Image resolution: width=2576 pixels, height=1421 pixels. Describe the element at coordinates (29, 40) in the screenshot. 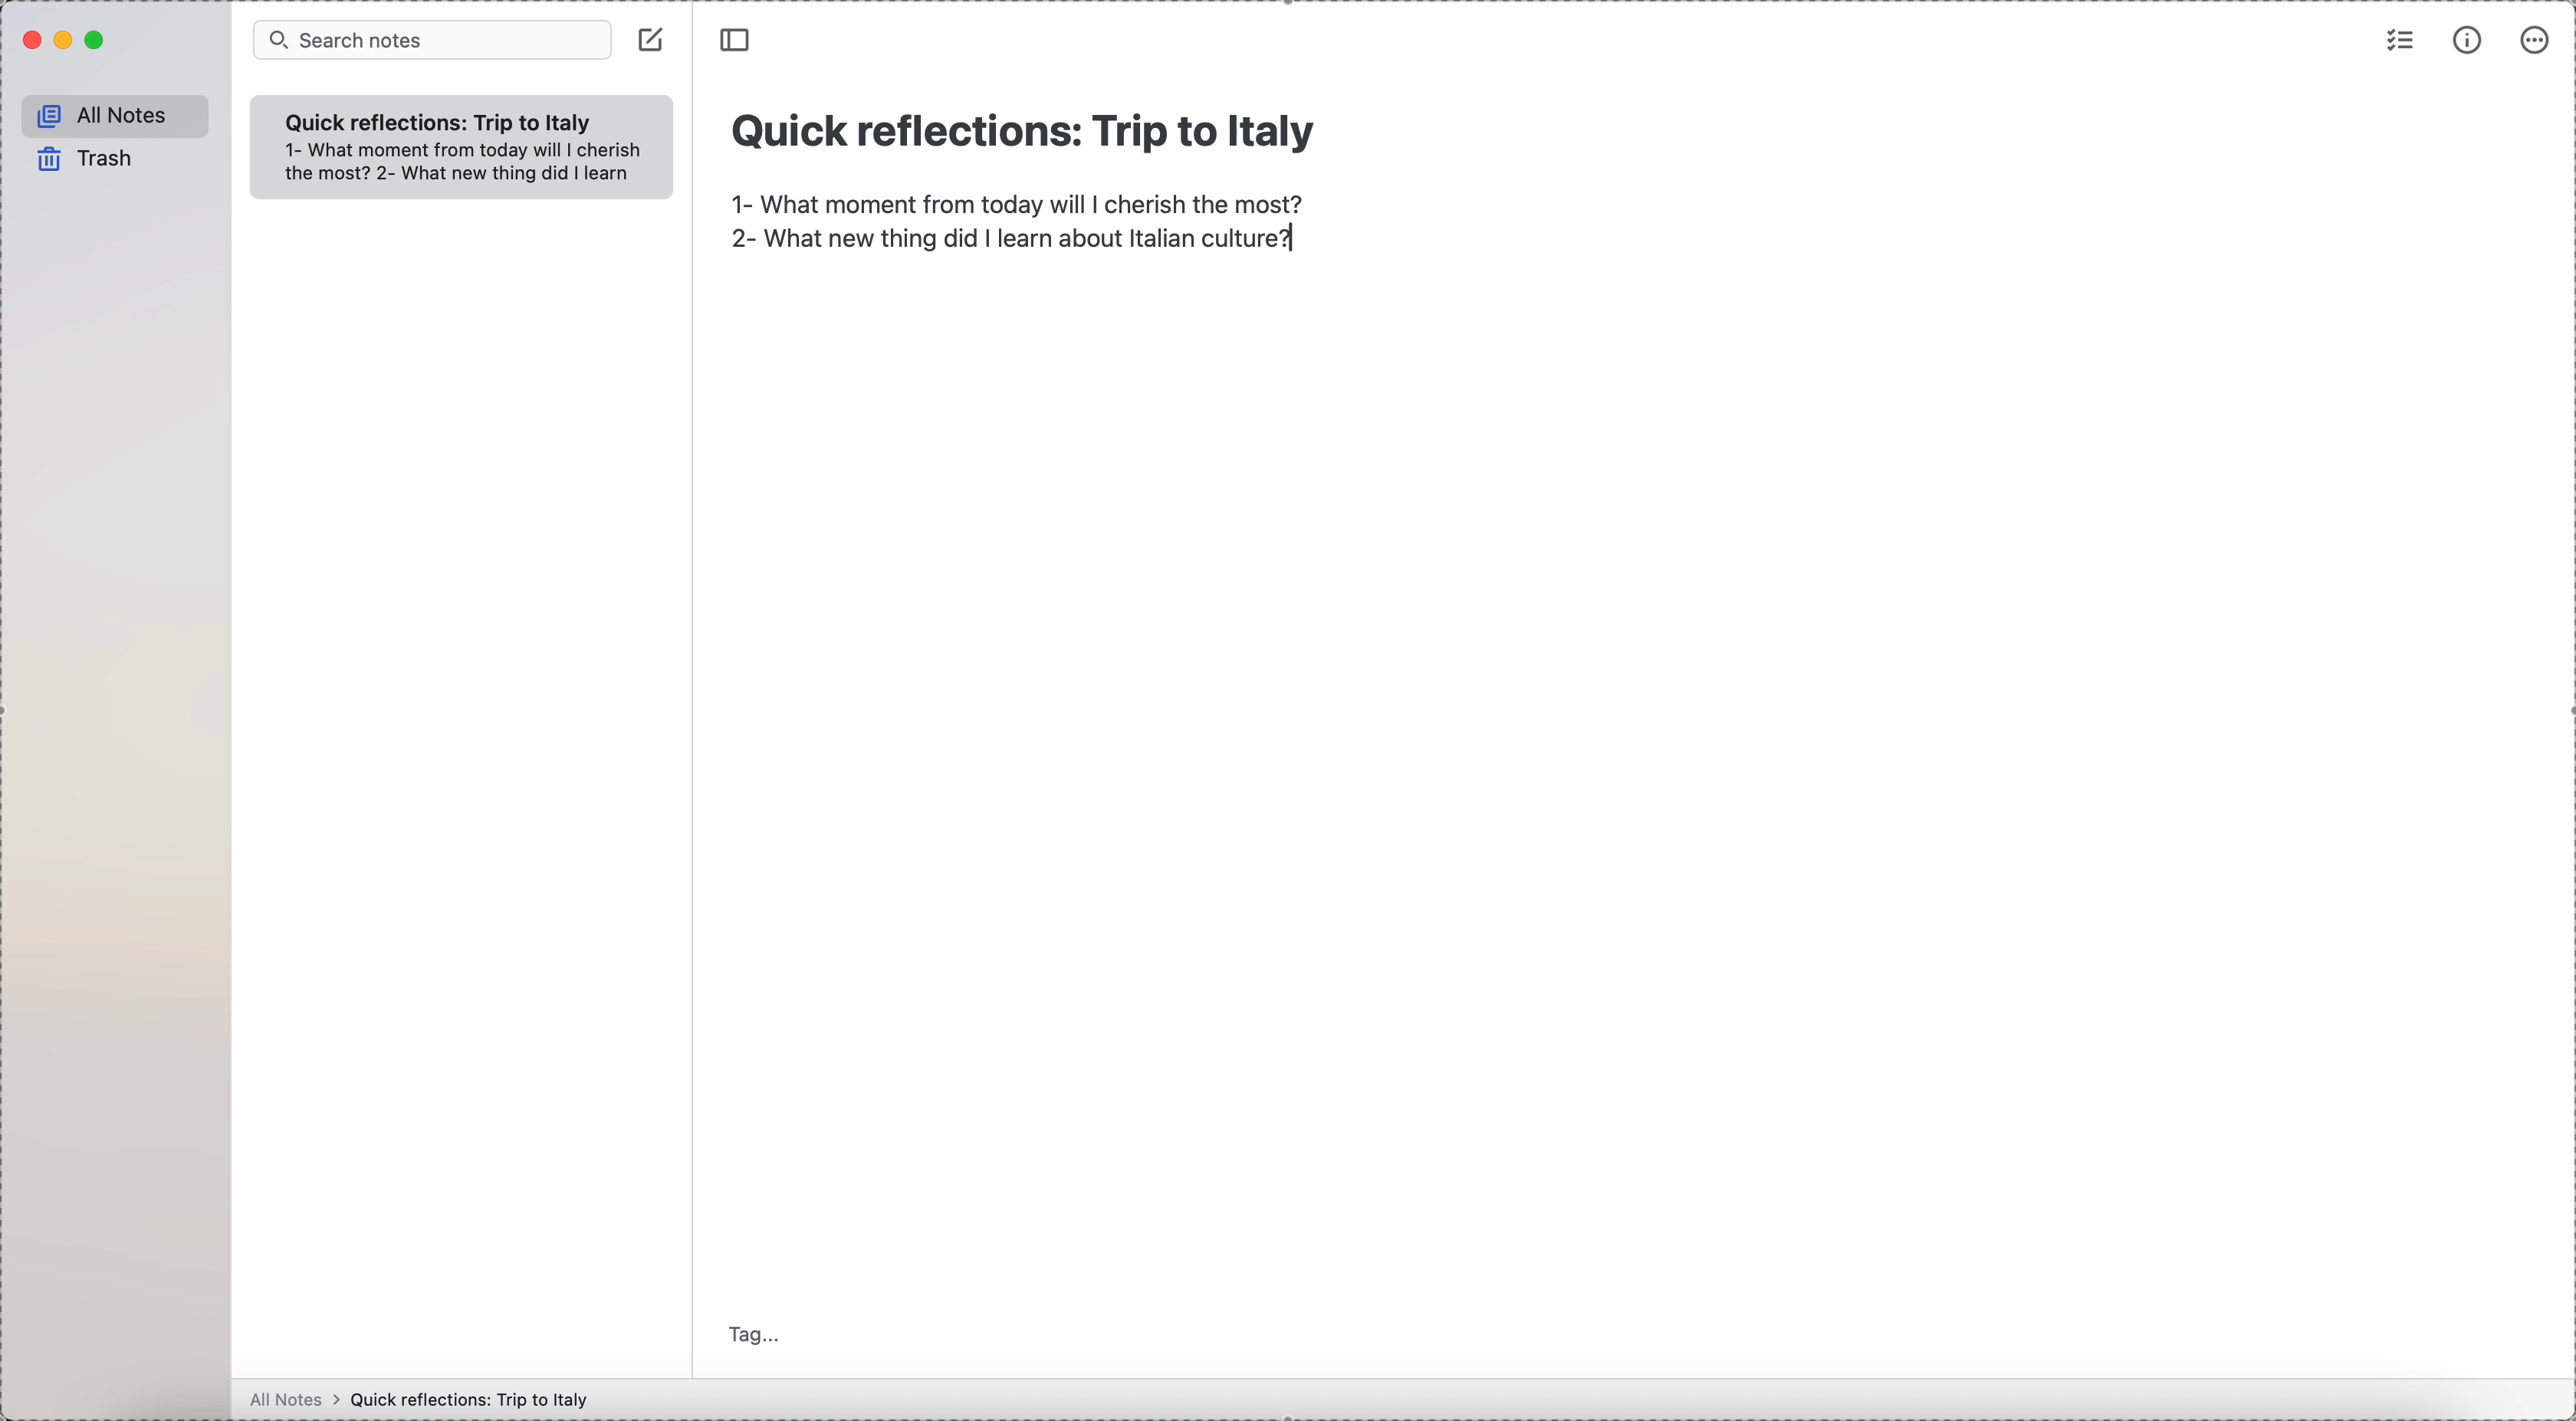

I see `close Simplenote` at that location.